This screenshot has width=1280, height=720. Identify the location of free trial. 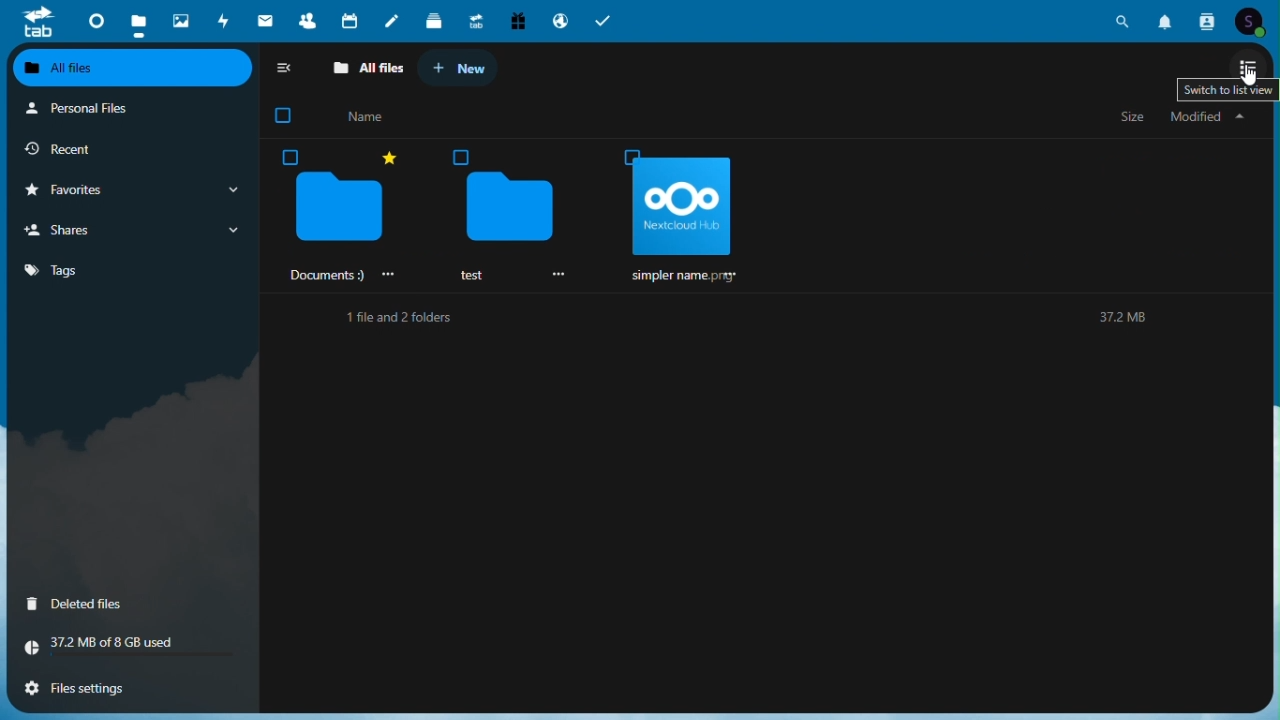
(517, 20).